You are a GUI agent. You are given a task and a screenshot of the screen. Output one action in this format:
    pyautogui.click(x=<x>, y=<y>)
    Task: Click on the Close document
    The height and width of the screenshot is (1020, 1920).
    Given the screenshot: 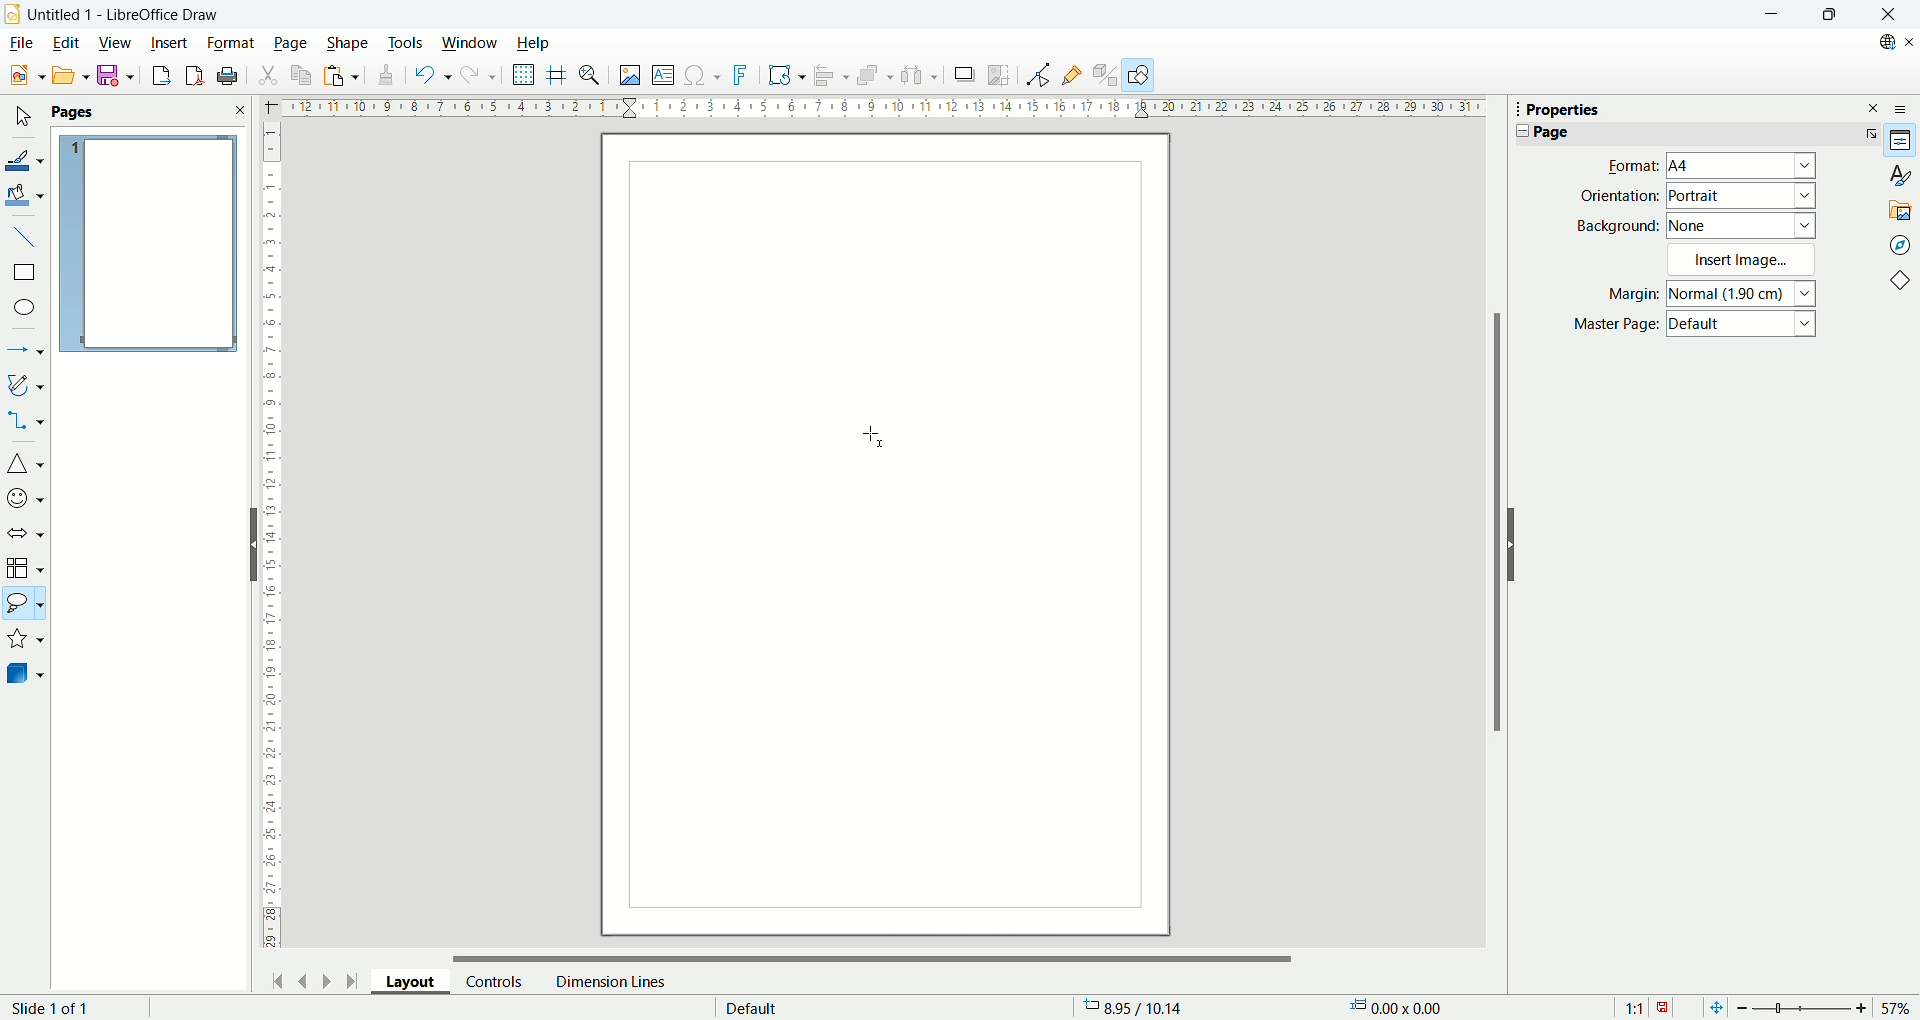 What is the action you would take?
    pyautogui.click(x=1908, y=42)
    